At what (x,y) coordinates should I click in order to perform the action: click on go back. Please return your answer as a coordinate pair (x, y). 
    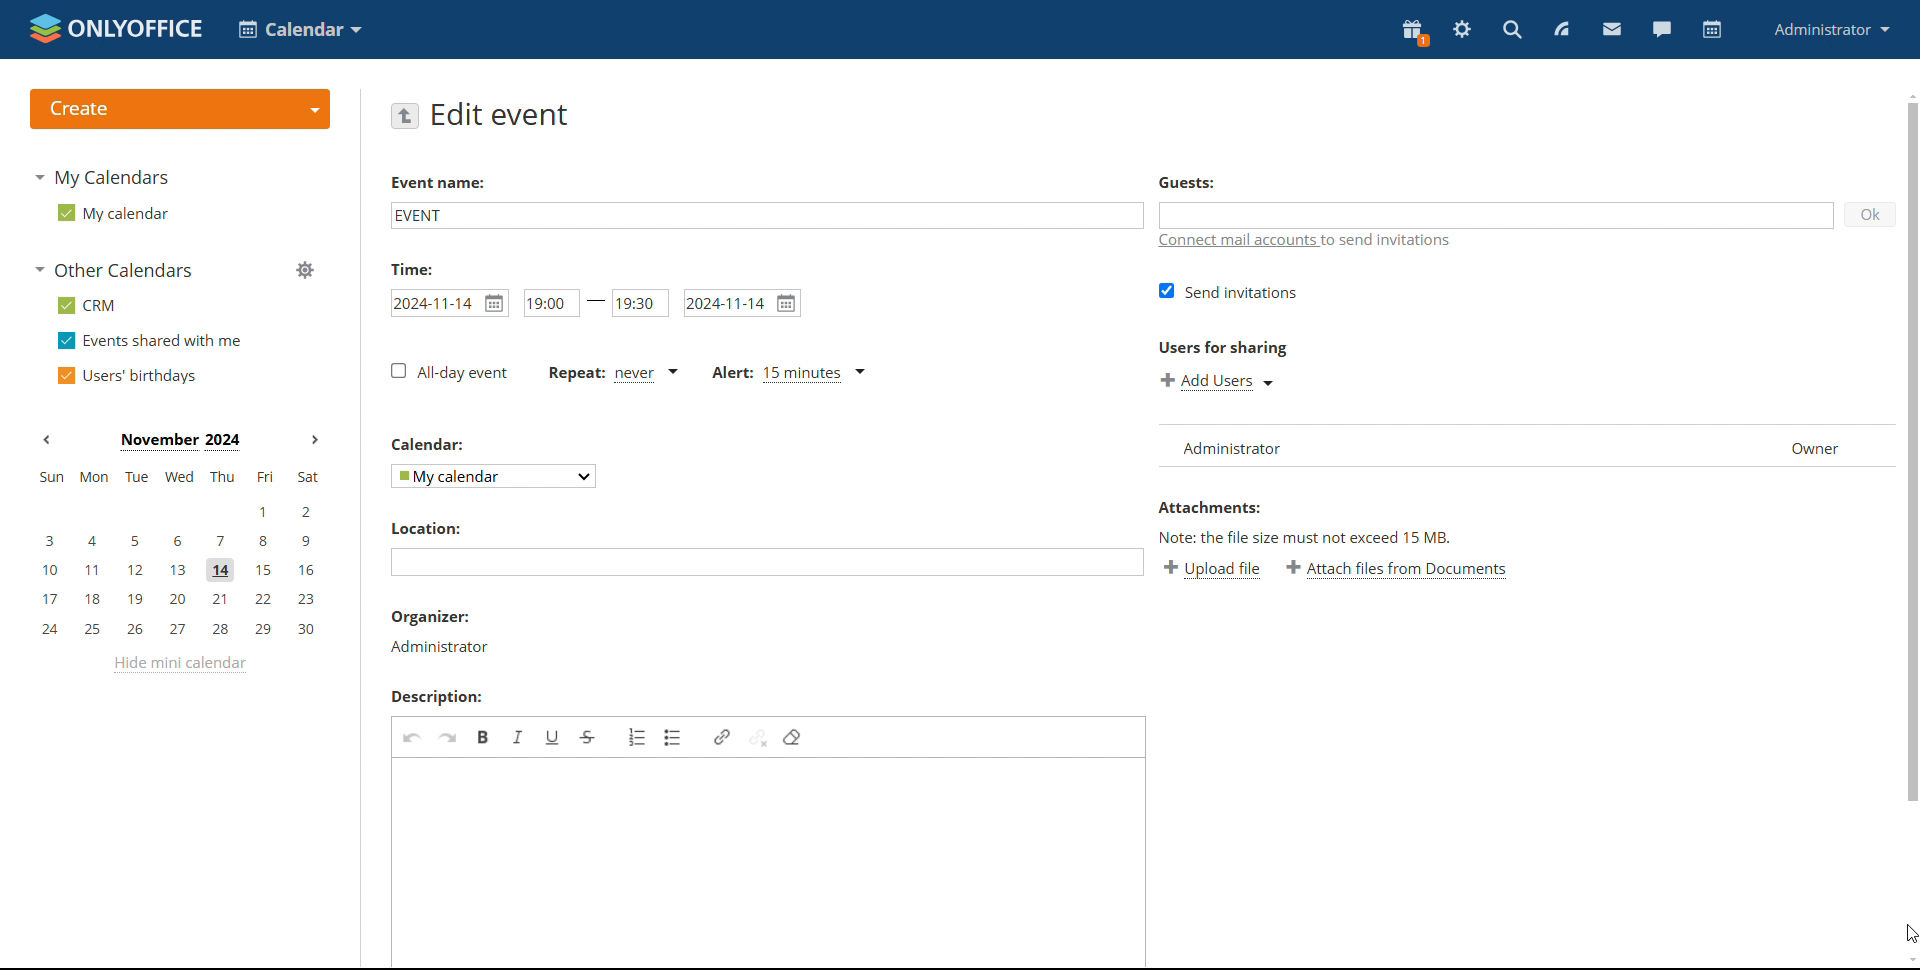
    Looking at the image, I should click on (406, 115).